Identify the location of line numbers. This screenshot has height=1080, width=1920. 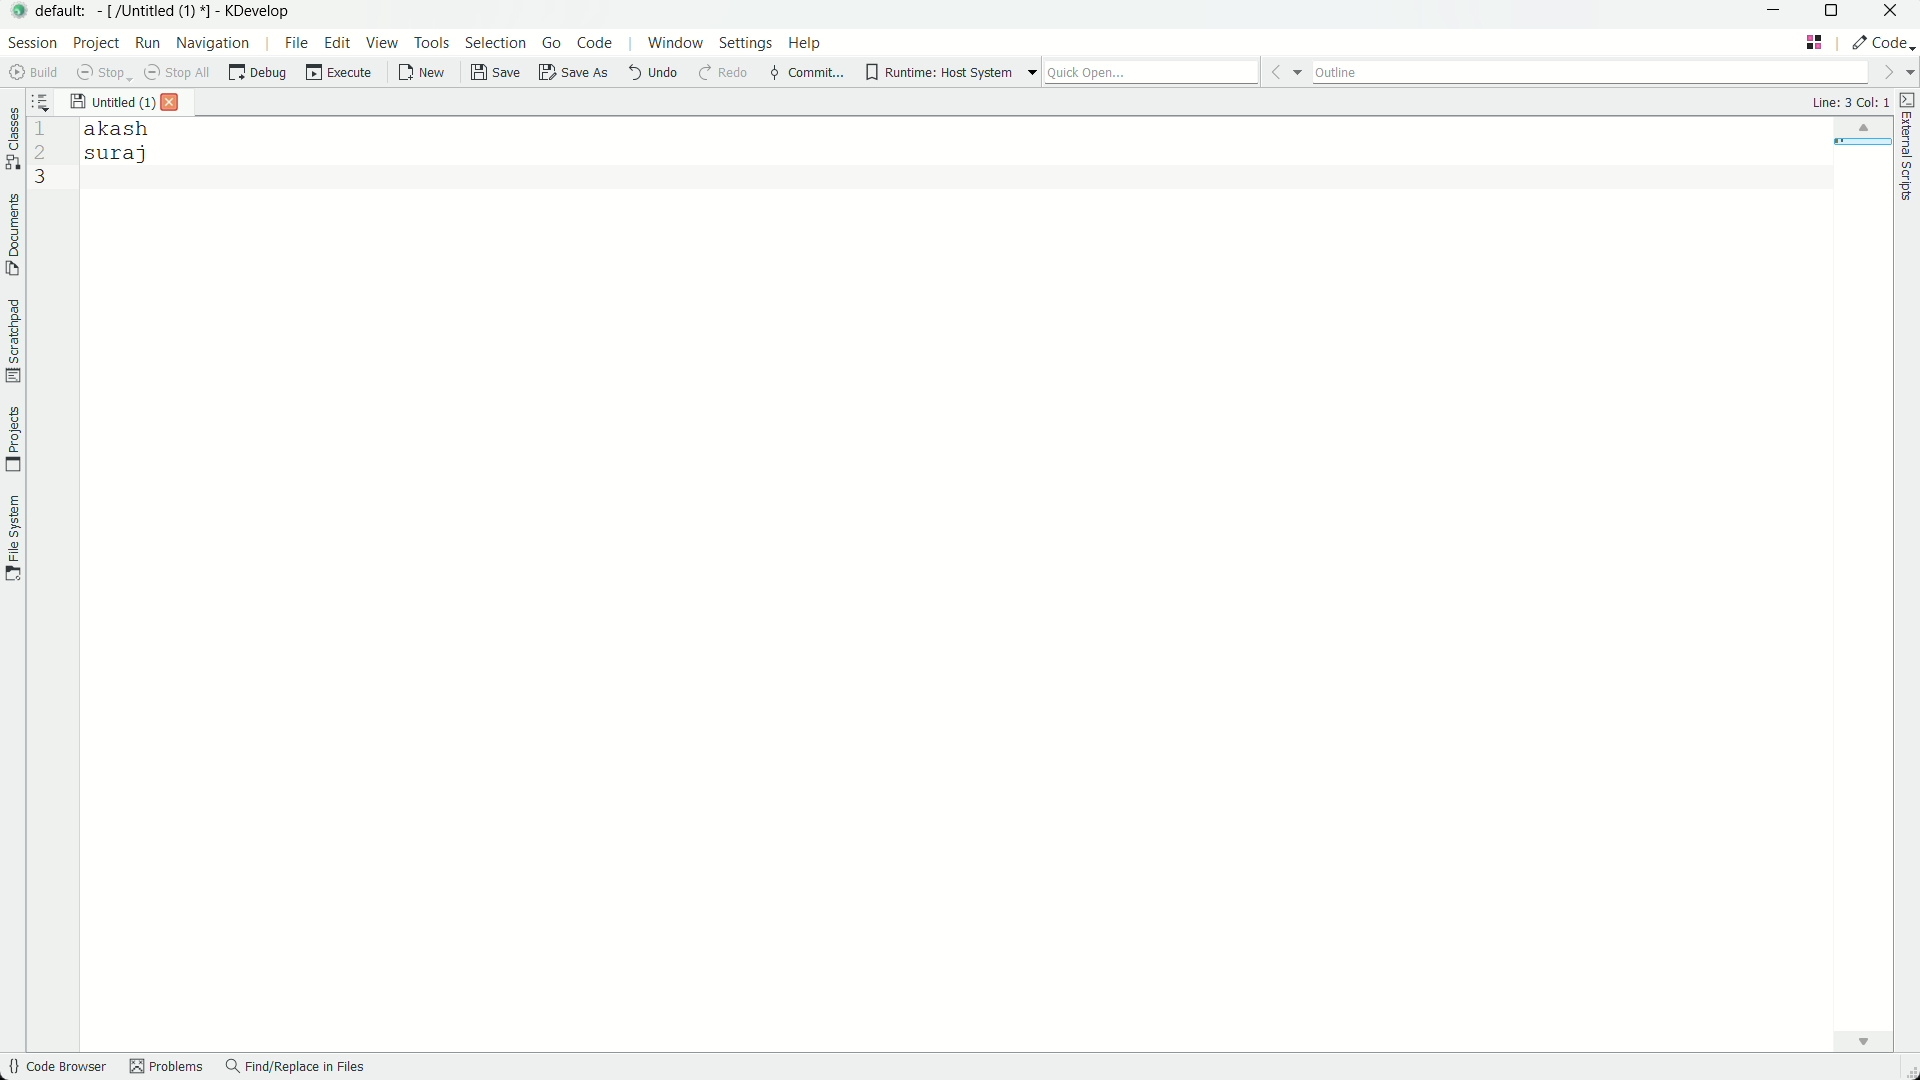
(39, 155).